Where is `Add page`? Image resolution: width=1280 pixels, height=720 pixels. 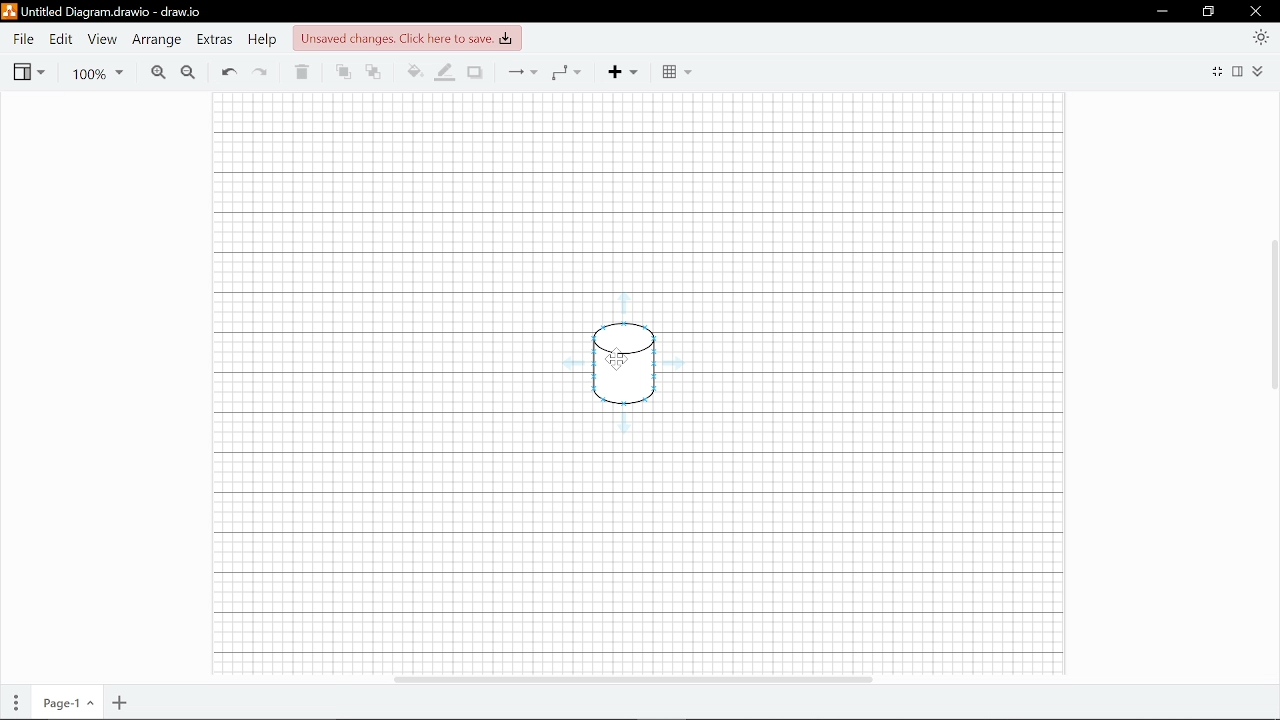
Add page is located at coordinates (119, 701).